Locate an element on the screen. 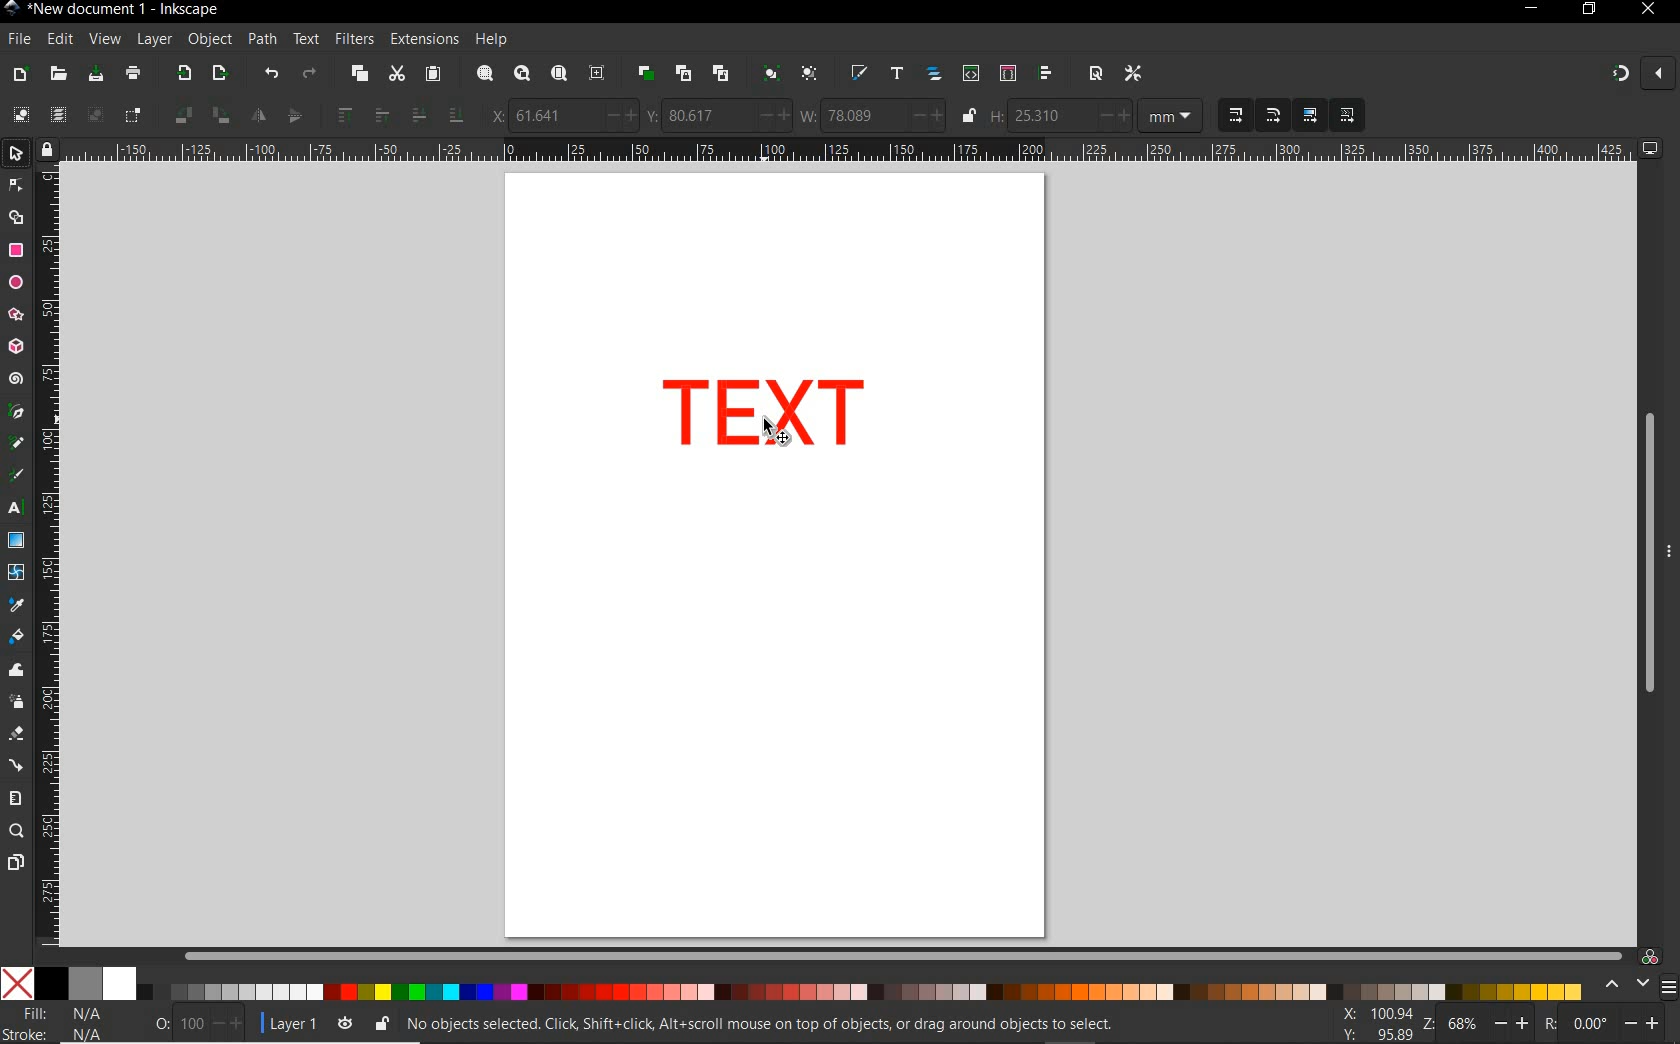  cursor coordintes is located at coordinates (1374, 1022).